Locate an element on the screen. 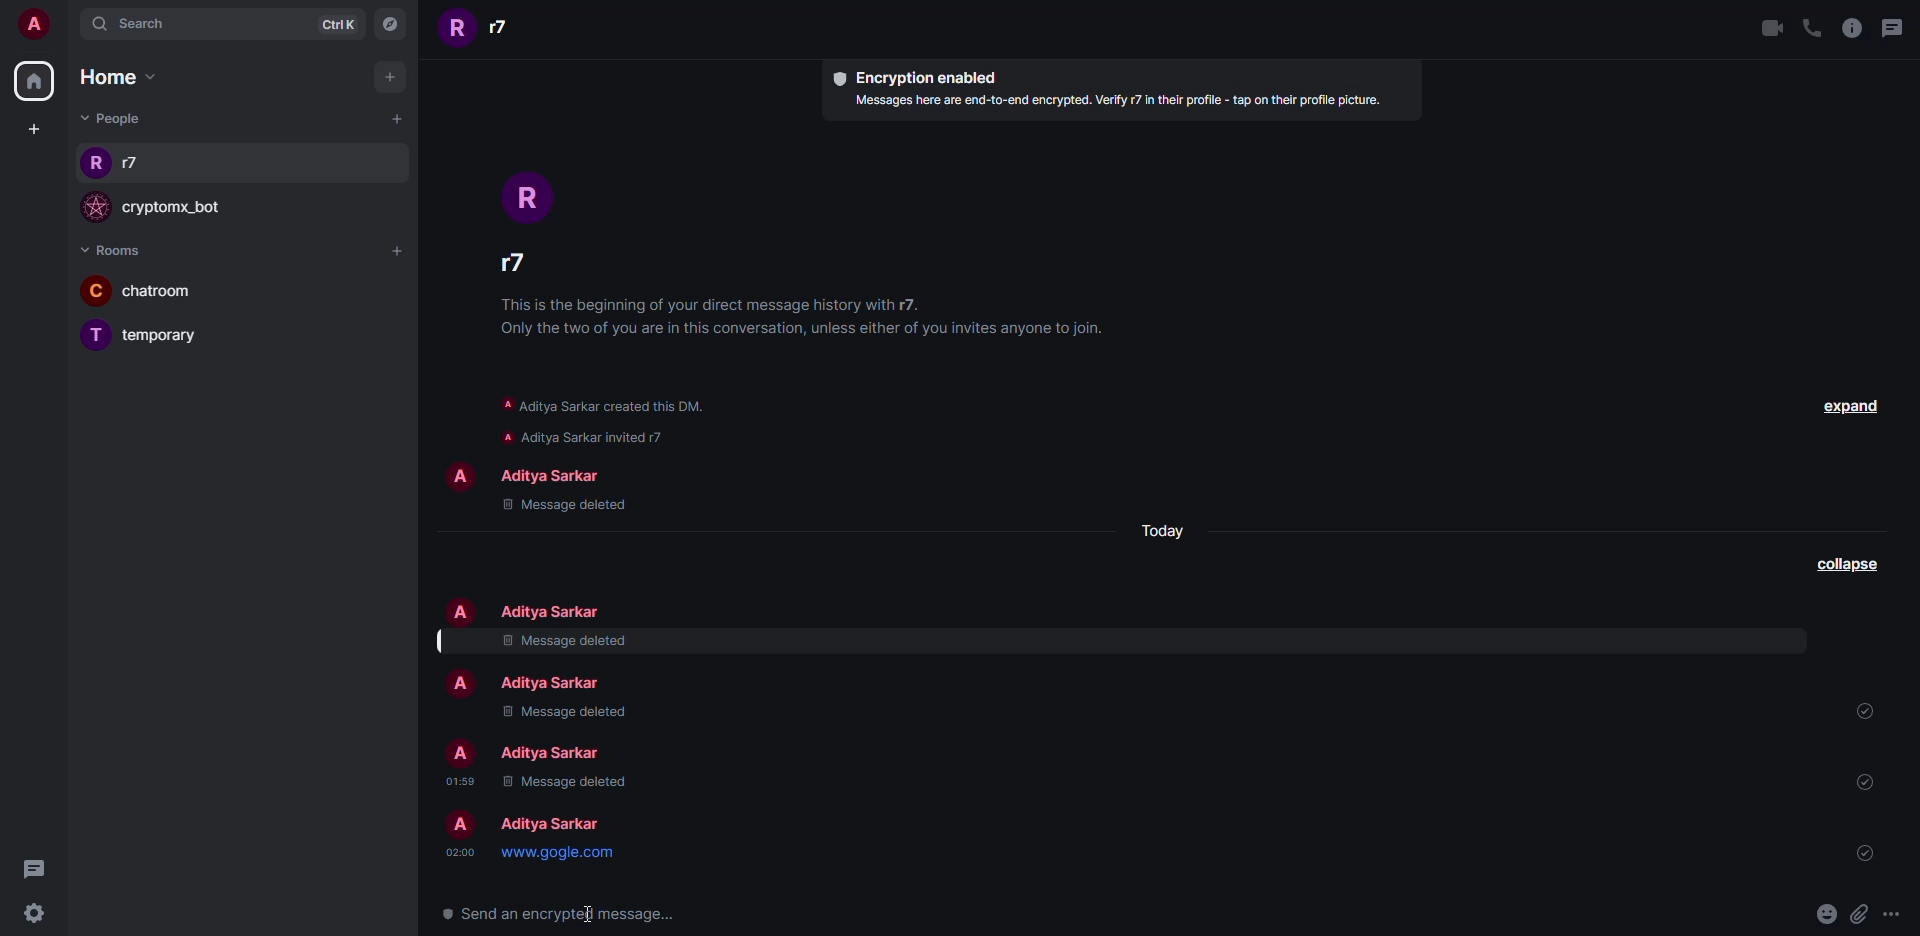  threads is located at coordinates (1894, 25).